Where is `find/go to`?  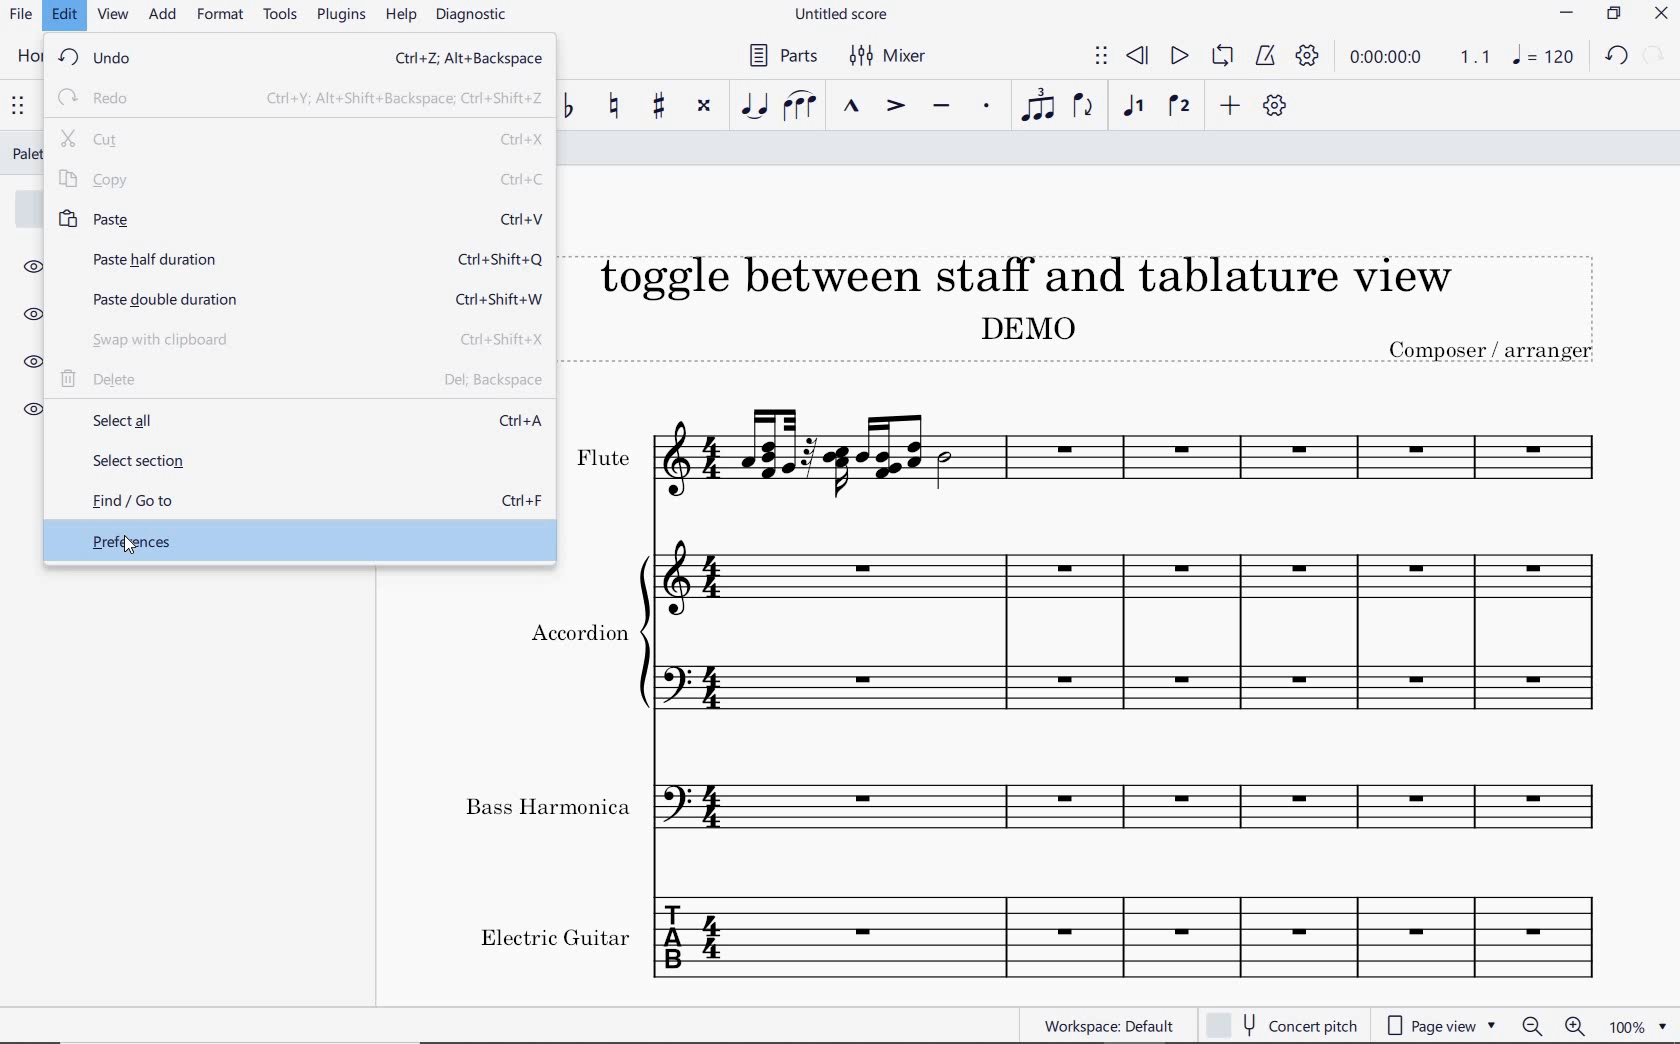
find/go to is located at coordinates (298, 502).